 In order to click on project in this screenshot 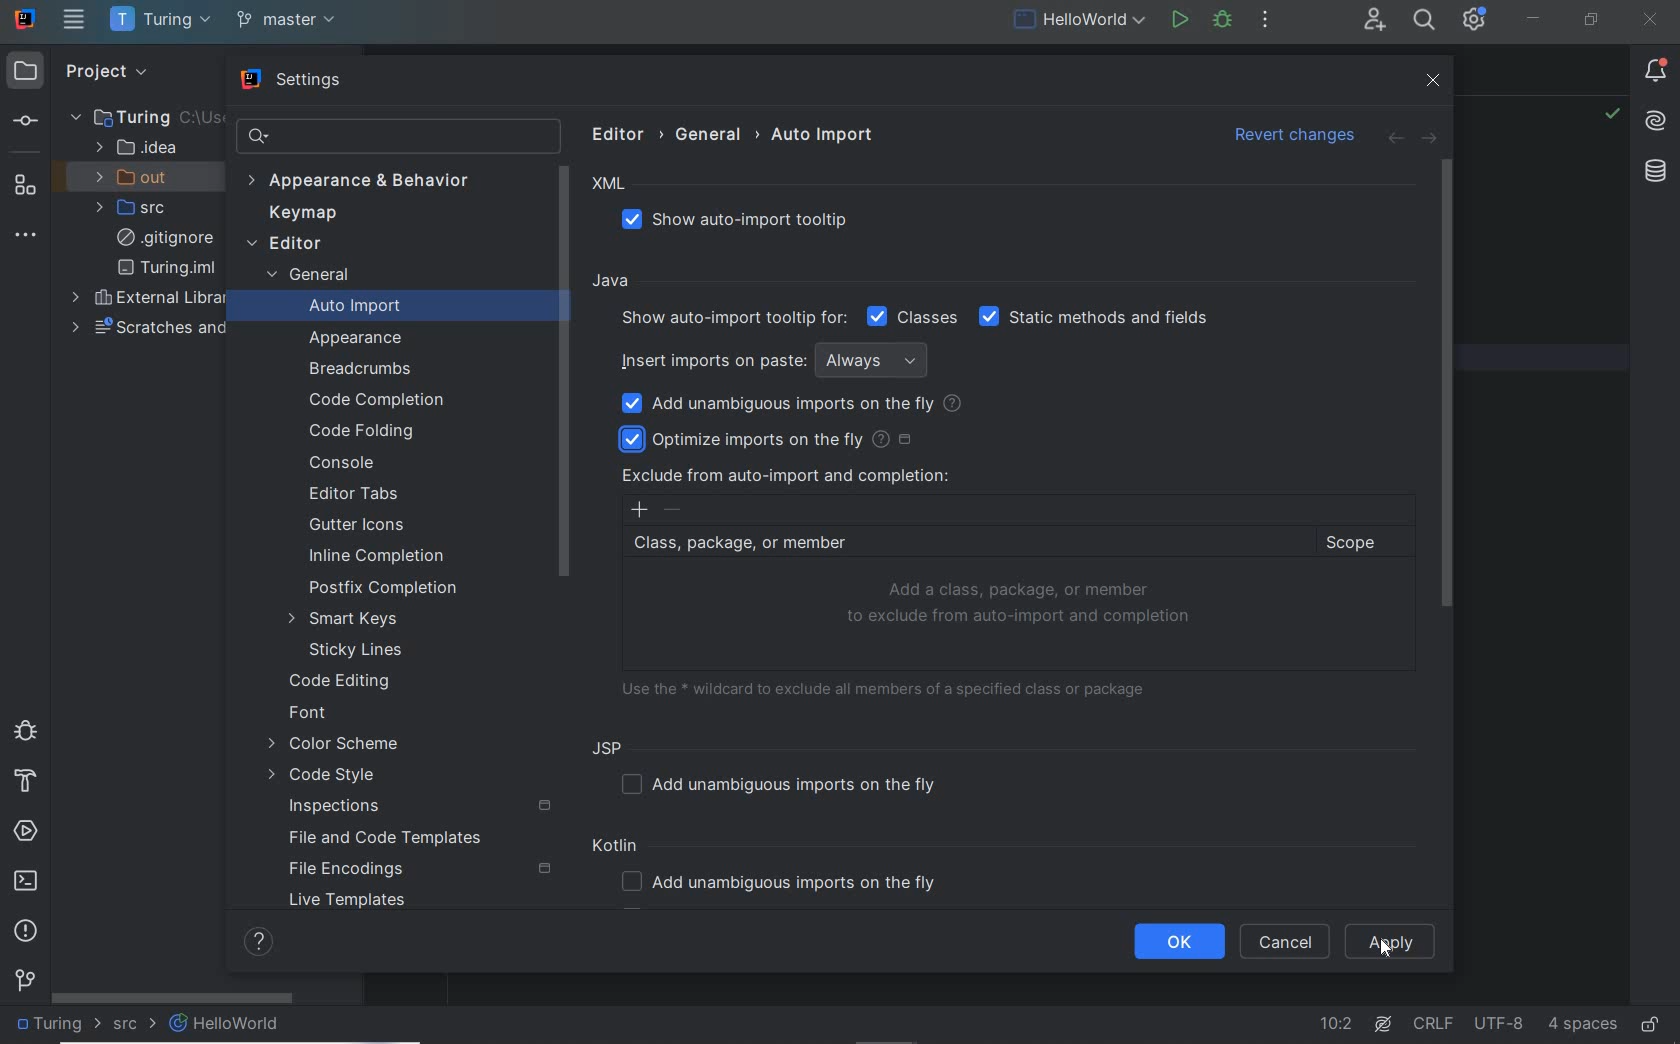, I will do `click(102, 70)`.